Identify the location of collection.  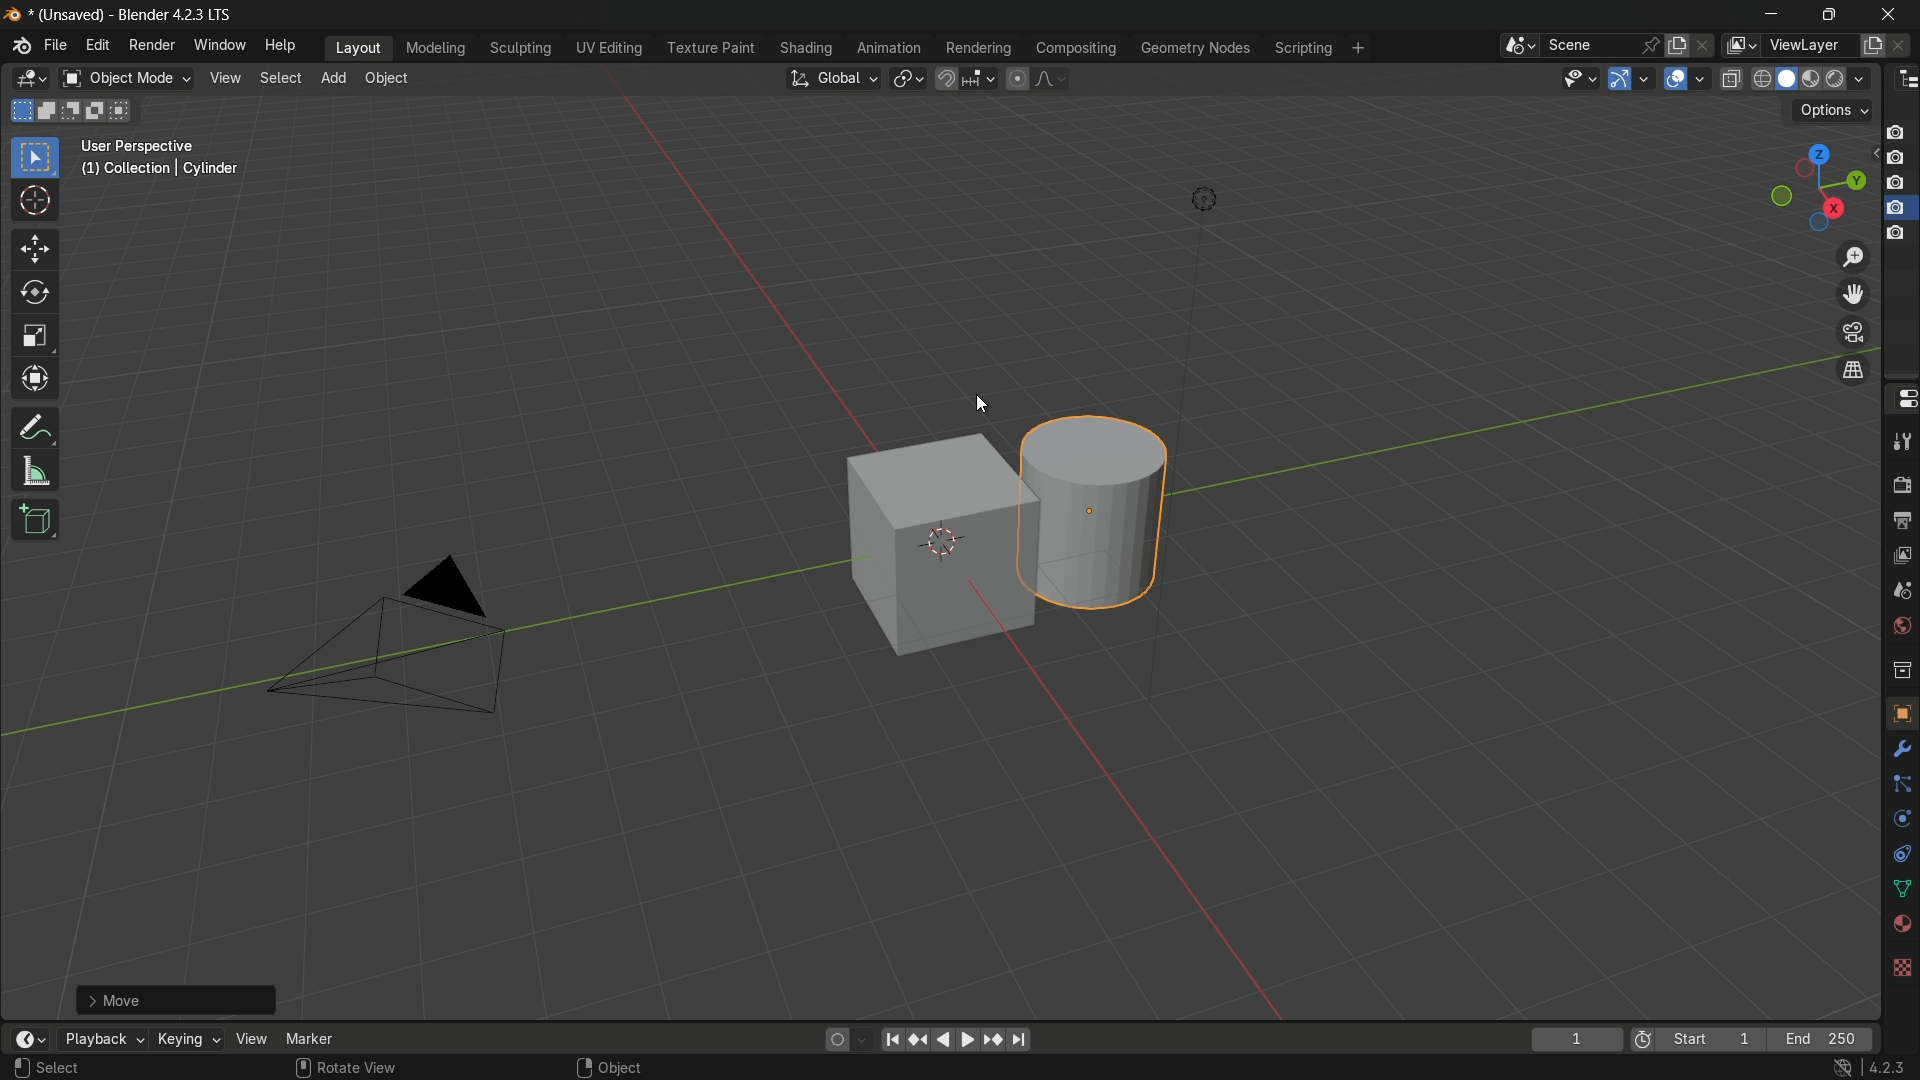
(1898, 670).